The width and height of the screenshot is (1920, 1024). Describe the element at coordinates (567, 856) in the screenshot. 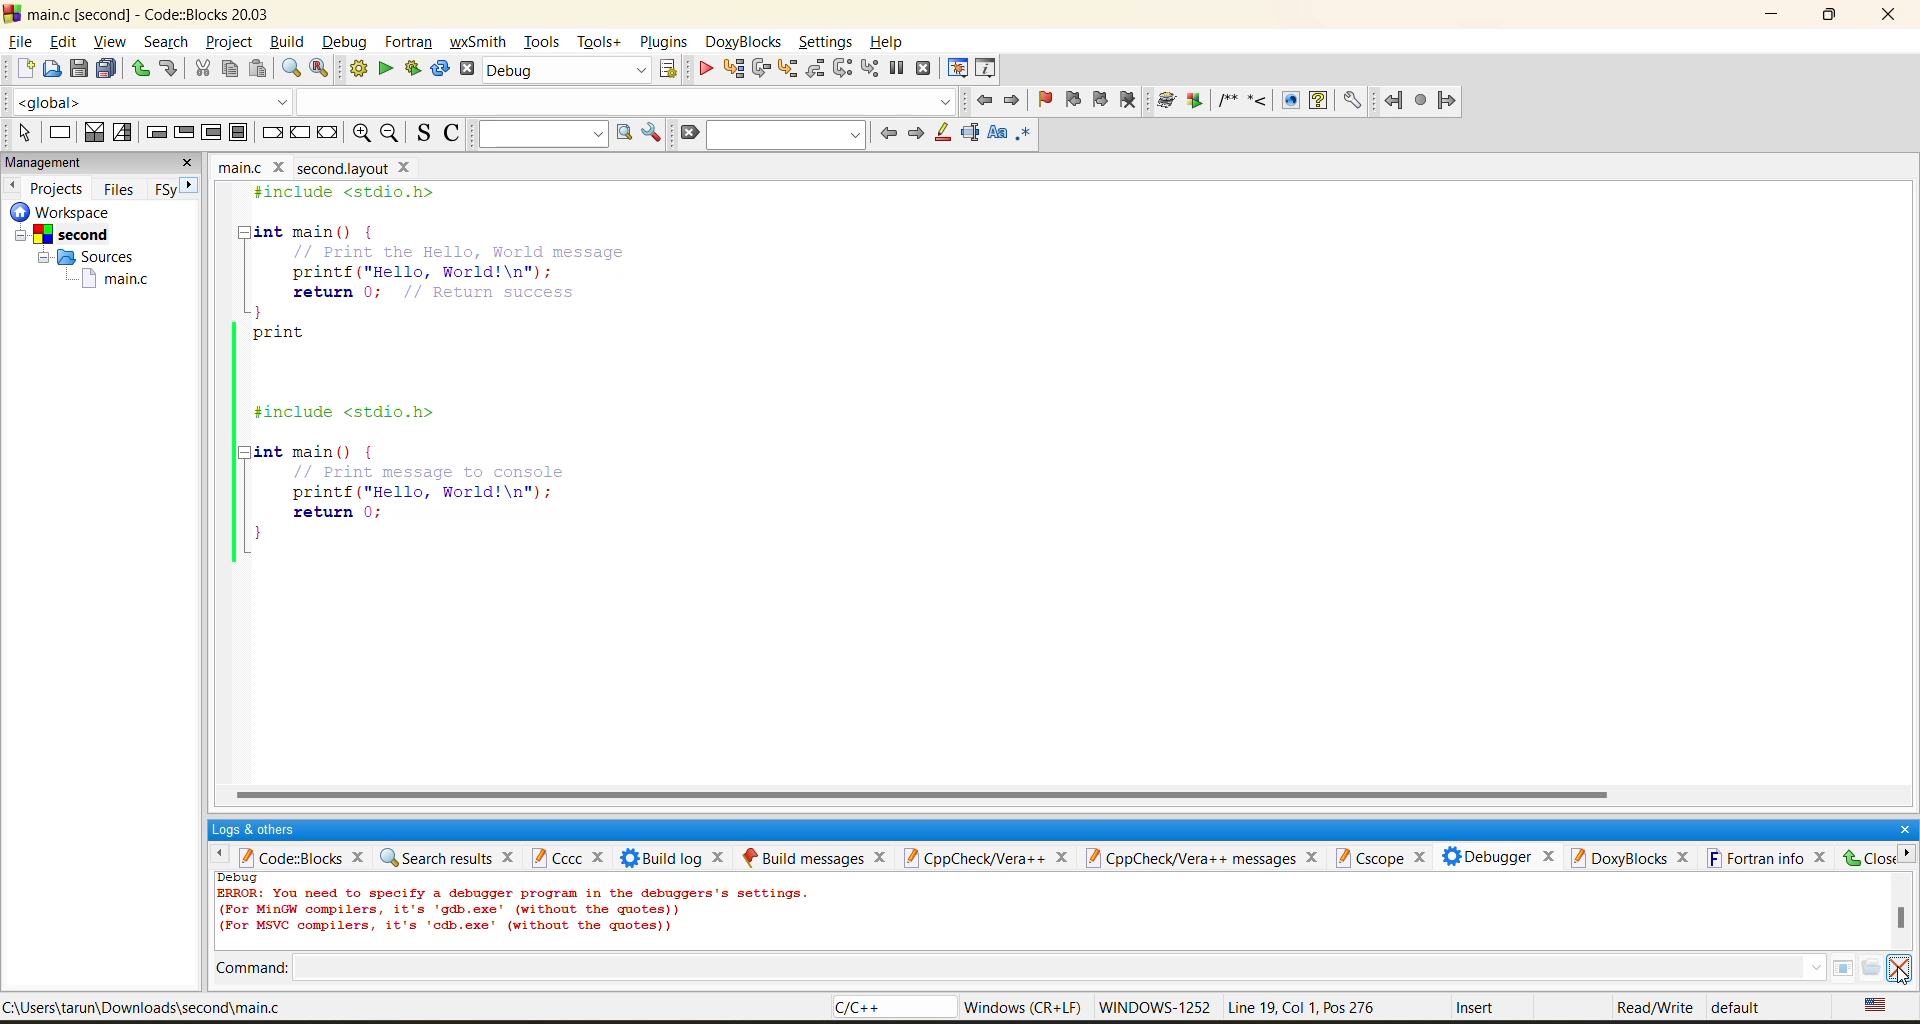

I see `cccc` at that location.